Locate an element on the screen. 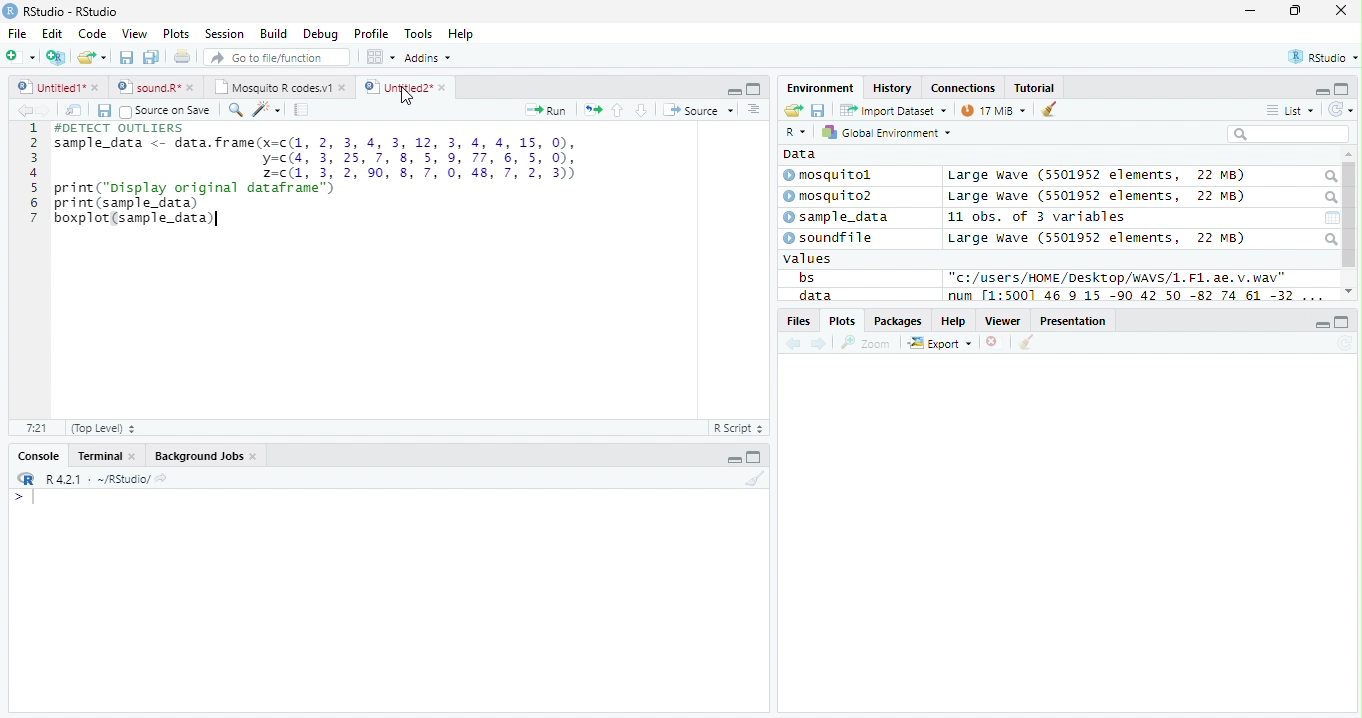 This screenshot has width=1362, height=718. Packages is located at coordinates (899, 321).